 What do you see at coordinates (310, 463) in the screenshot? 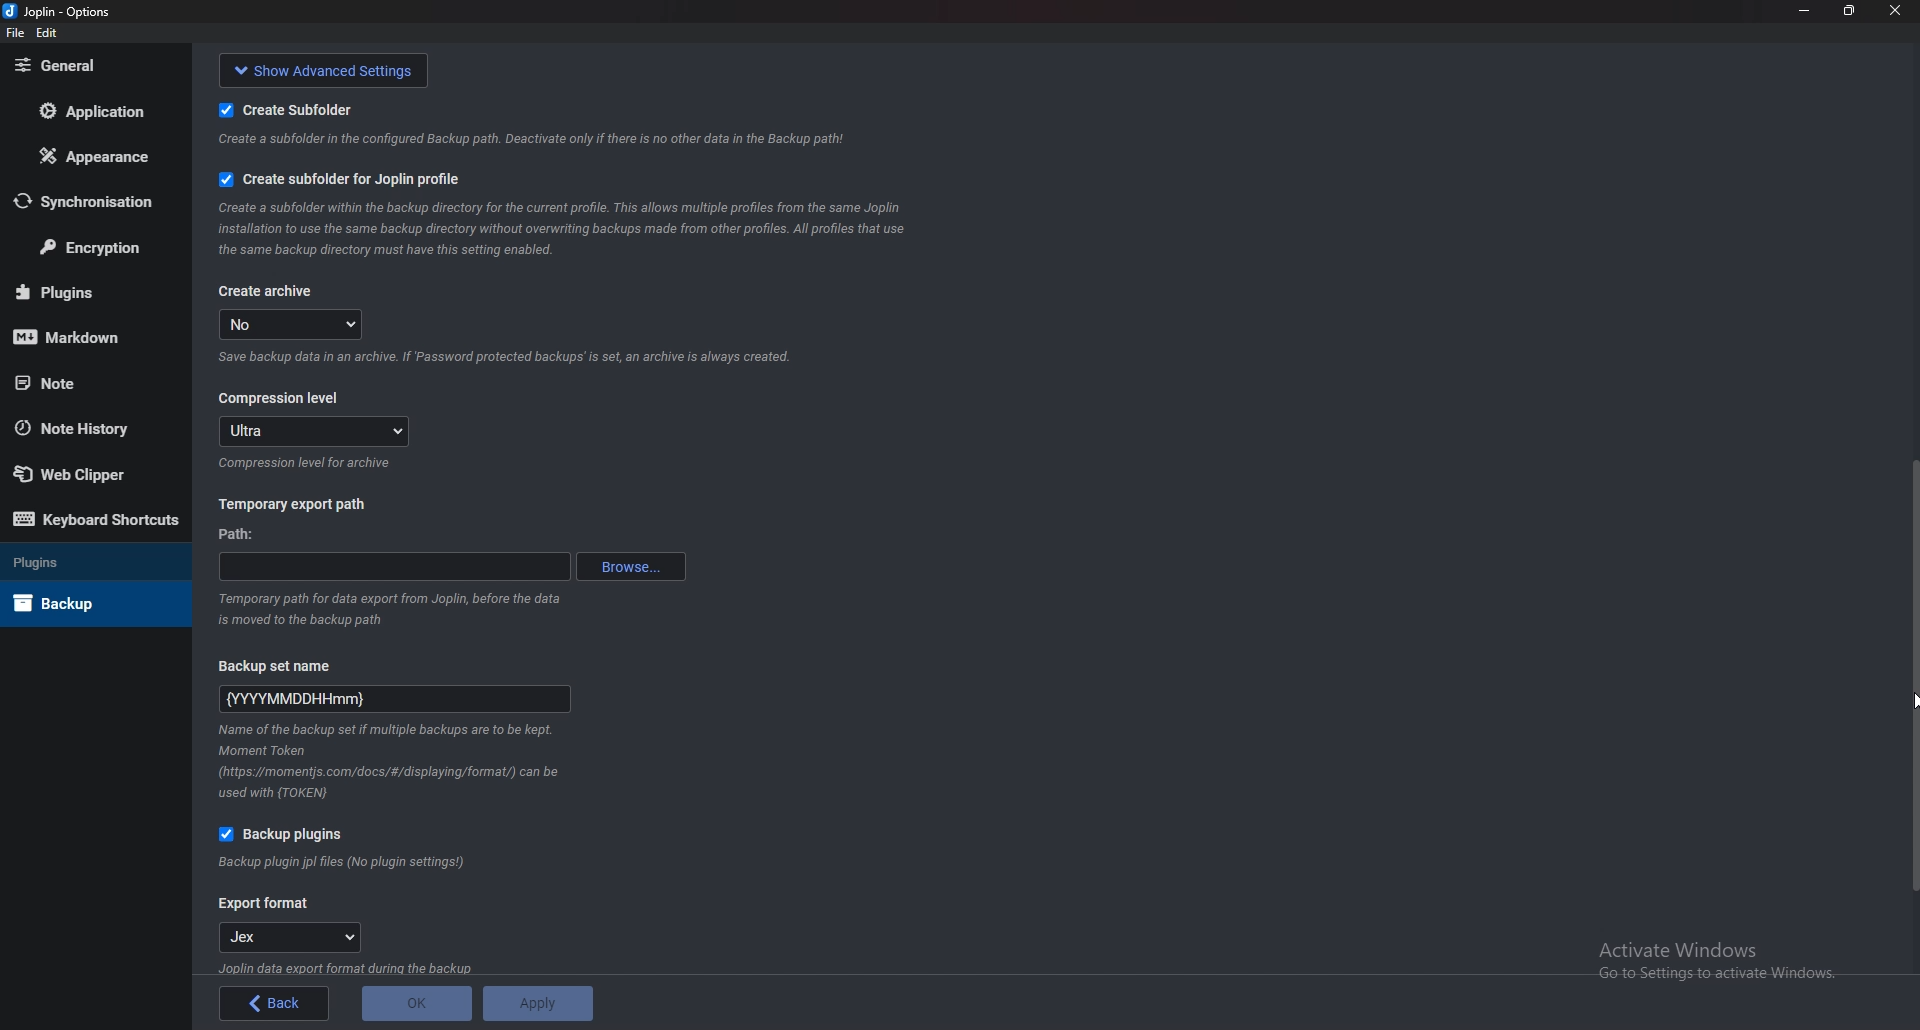
I see `info` at bounding box center [310, 463].